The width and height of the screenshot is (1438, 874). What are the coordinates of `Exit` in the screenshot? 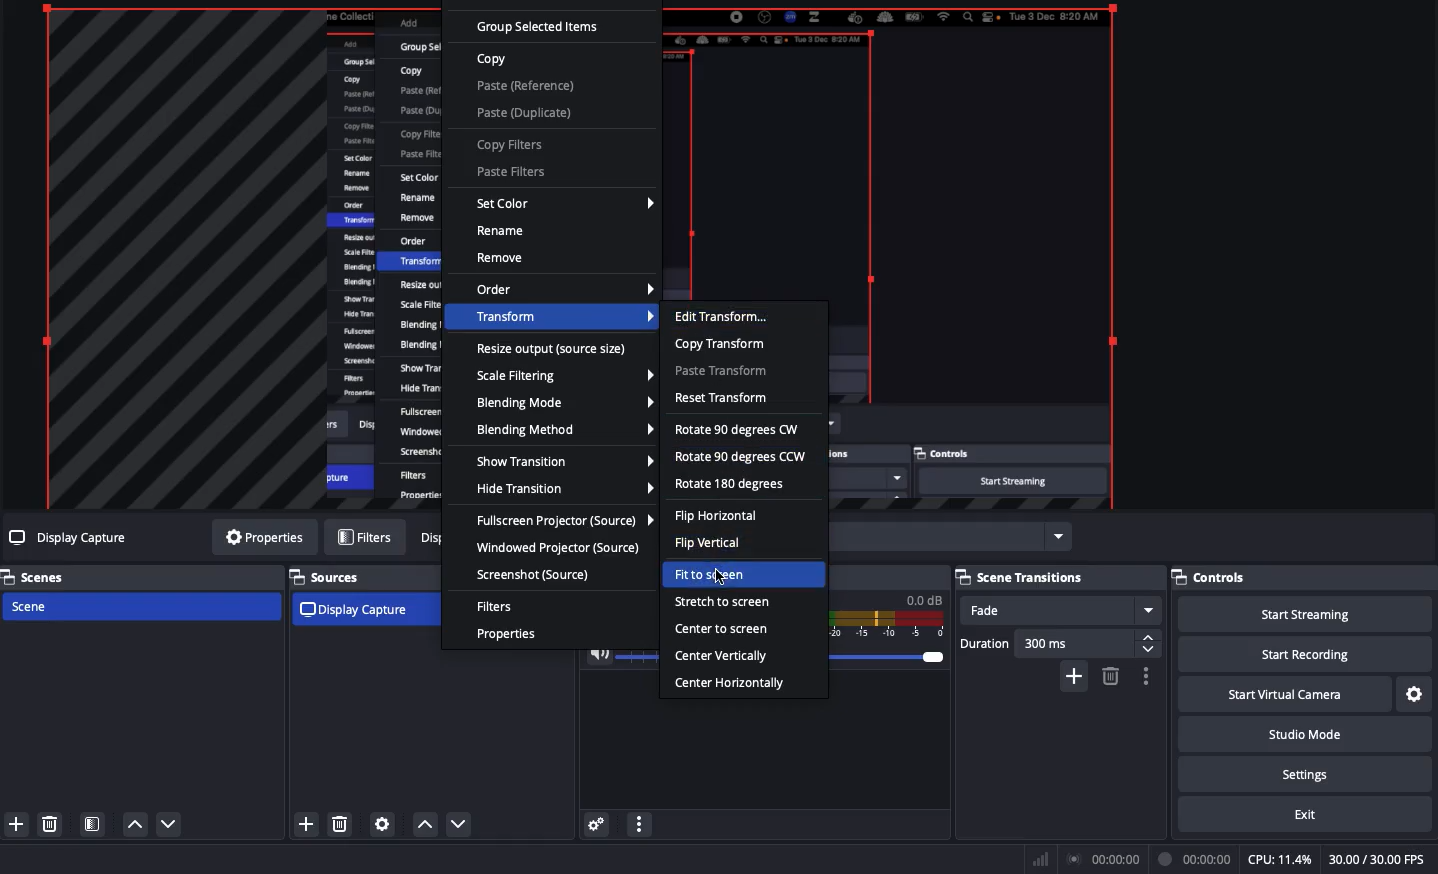 It's located at (1304, 817).